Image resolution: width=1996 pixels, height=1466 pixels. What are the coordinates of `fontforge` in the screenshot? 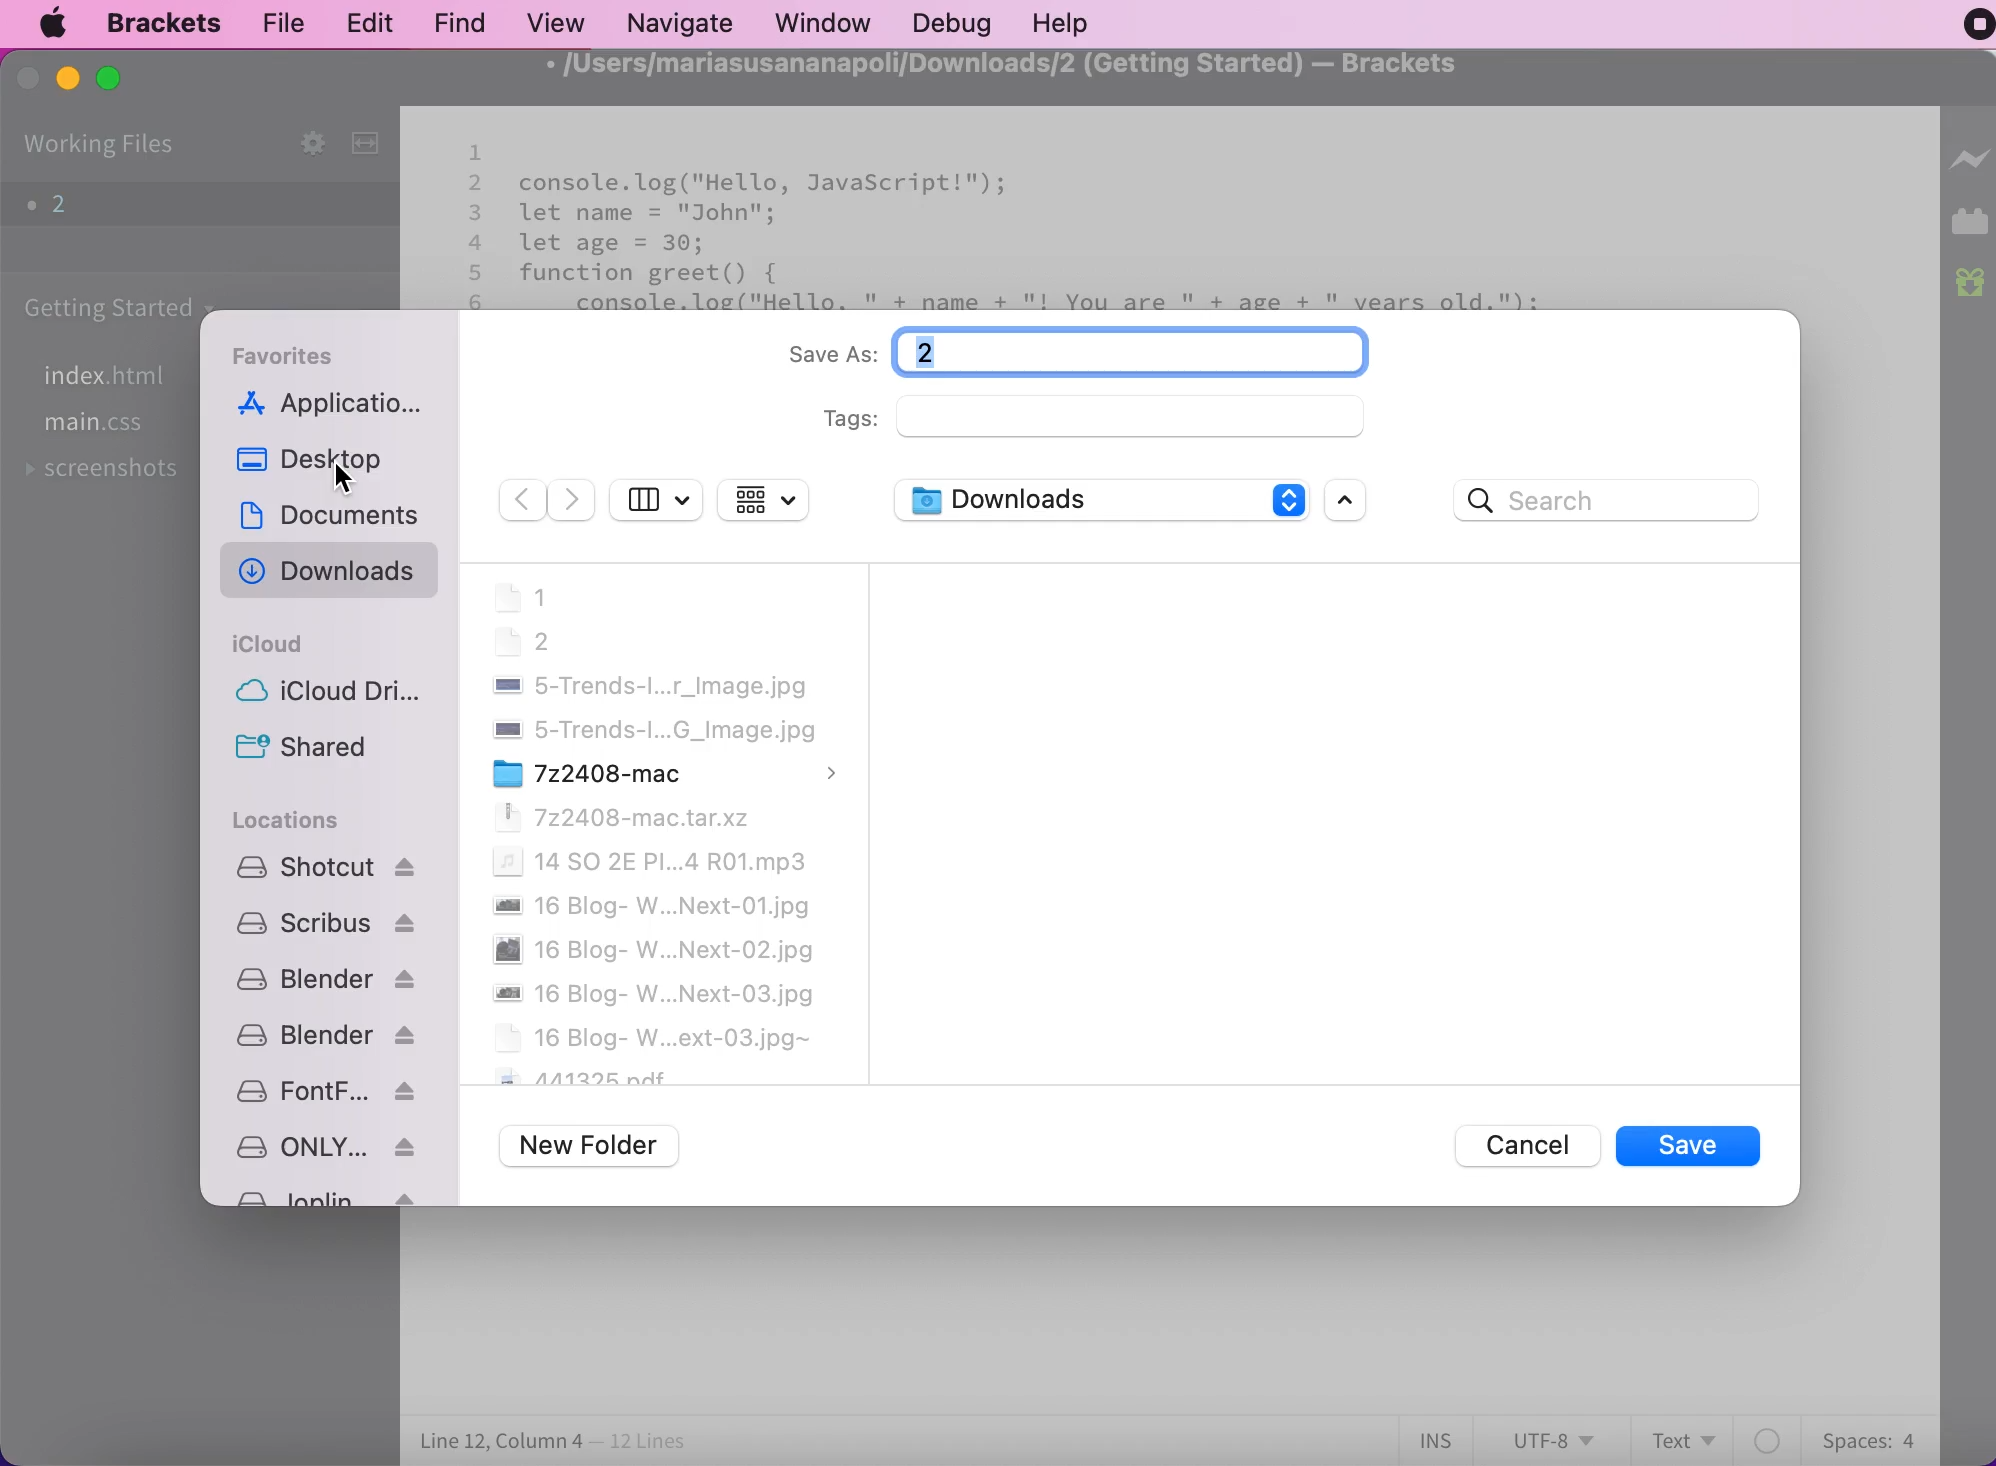 It's located at (325, 1091).